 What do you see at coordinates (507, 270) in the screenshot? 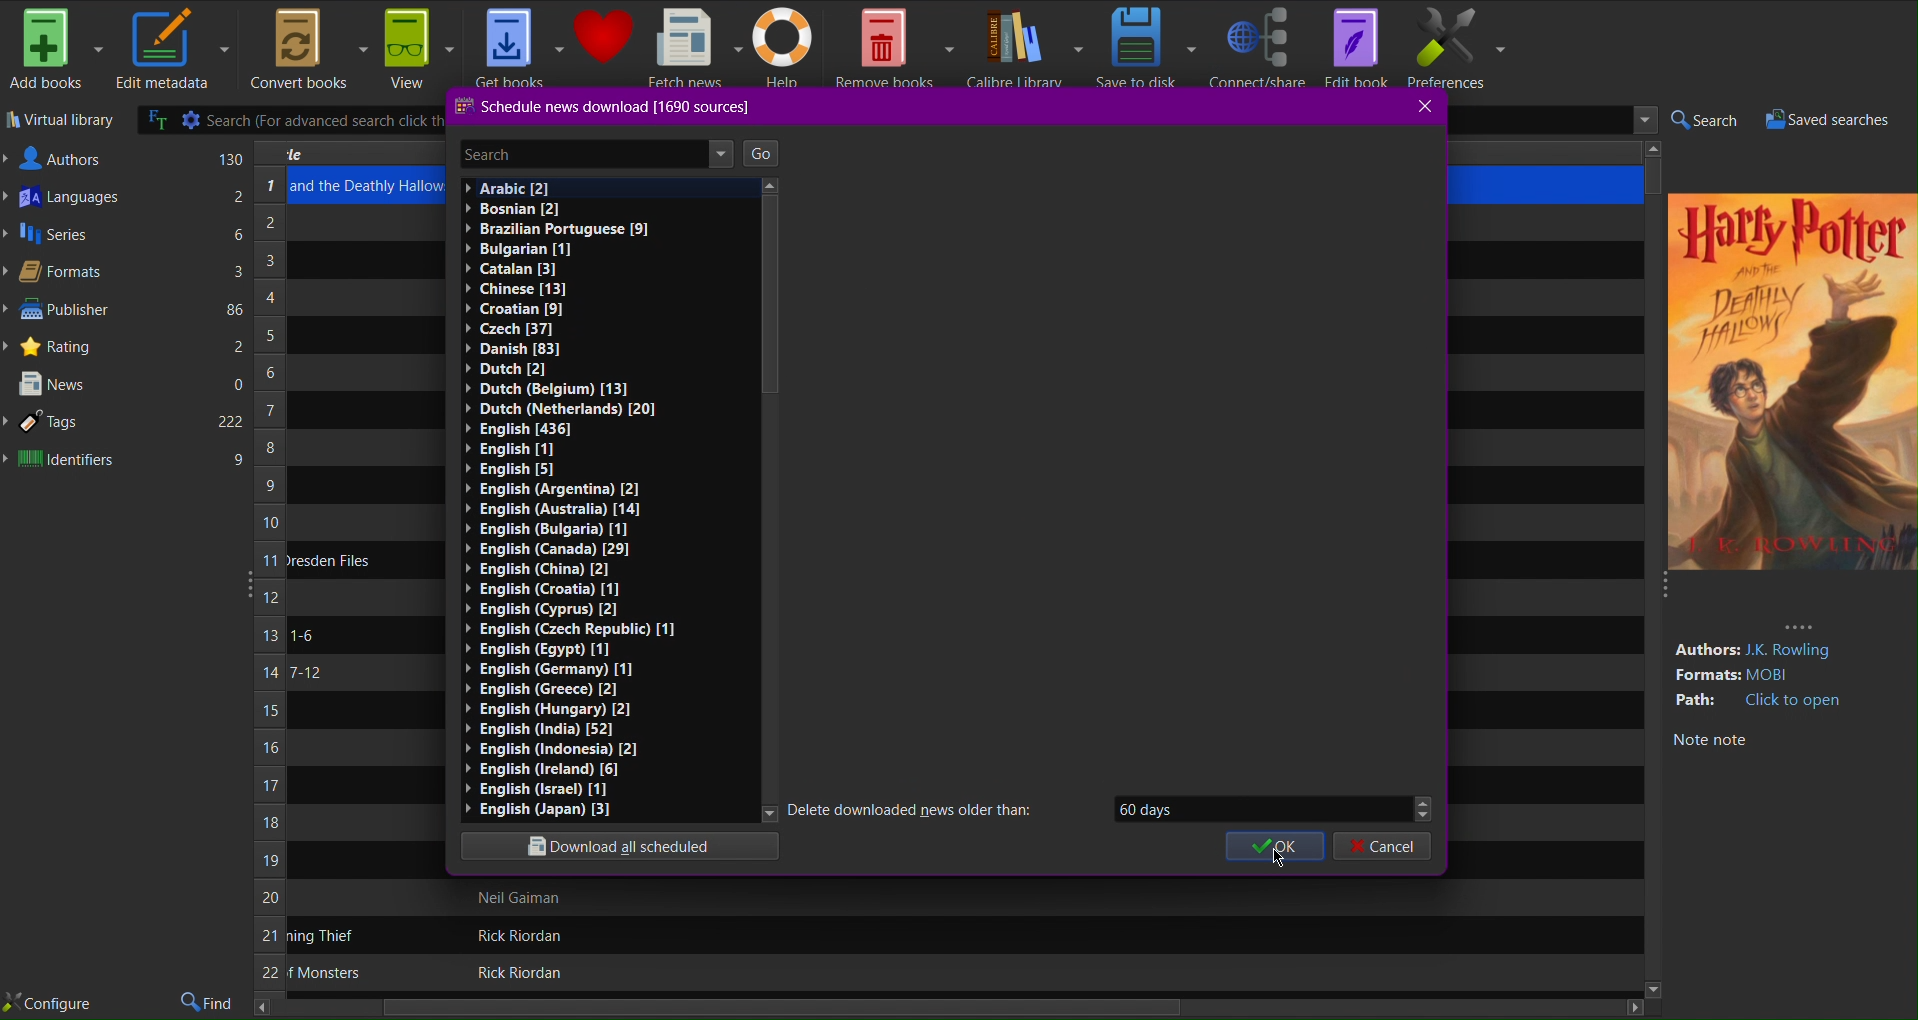
I see `Catalan [3]` at bounding box center [507, 270].